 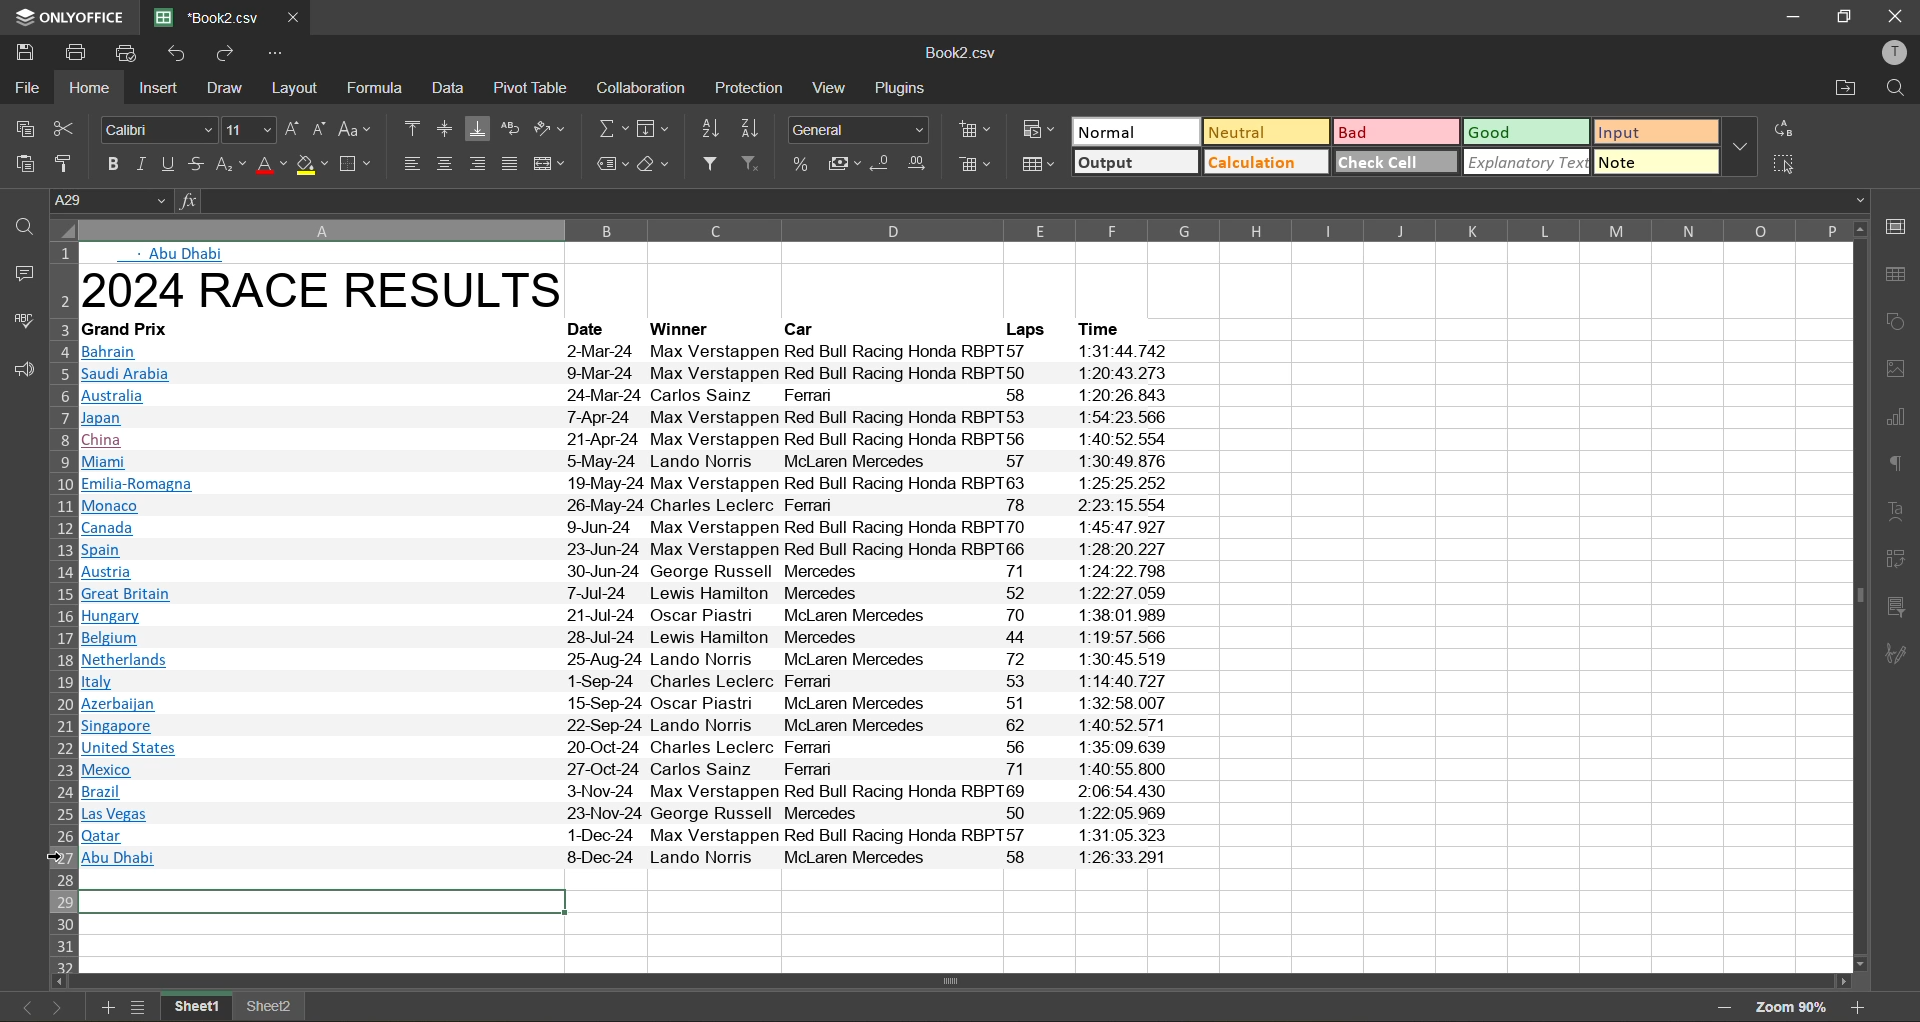 I want to click on column names, so click(x=961, y=230).